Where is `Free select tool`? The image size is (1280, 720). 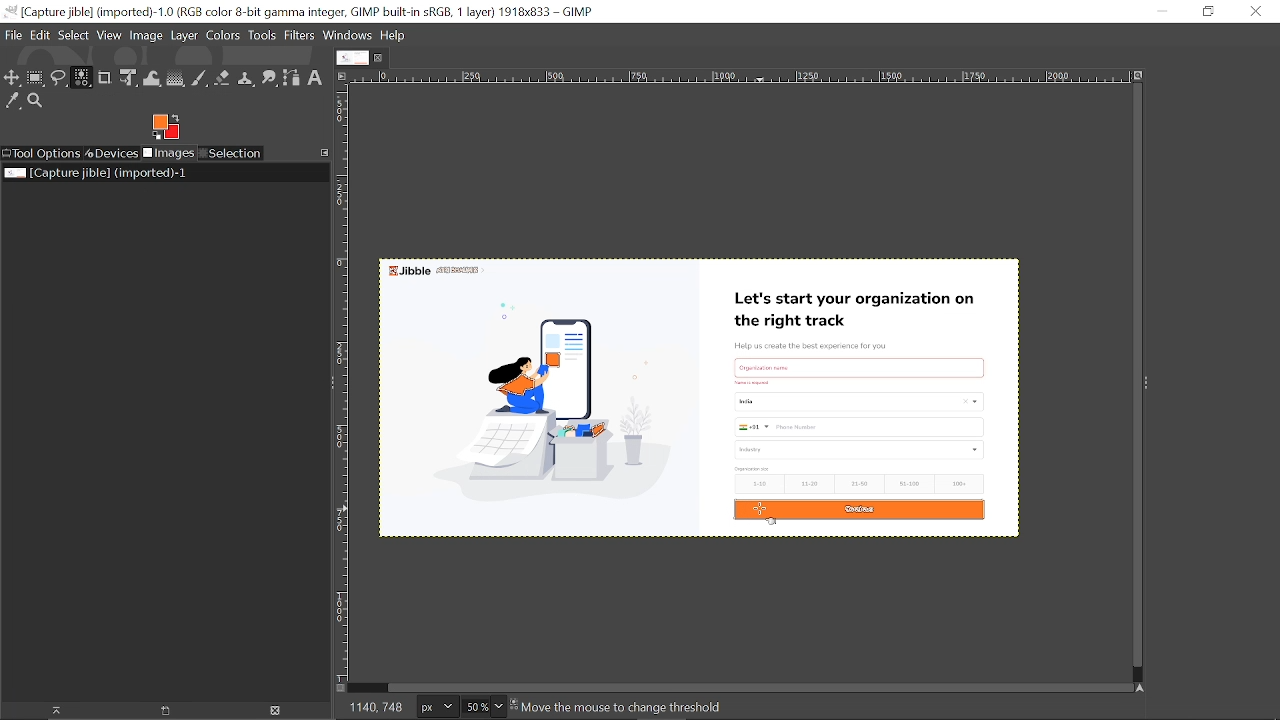 Free select tool is located at coordinates (59, 80).